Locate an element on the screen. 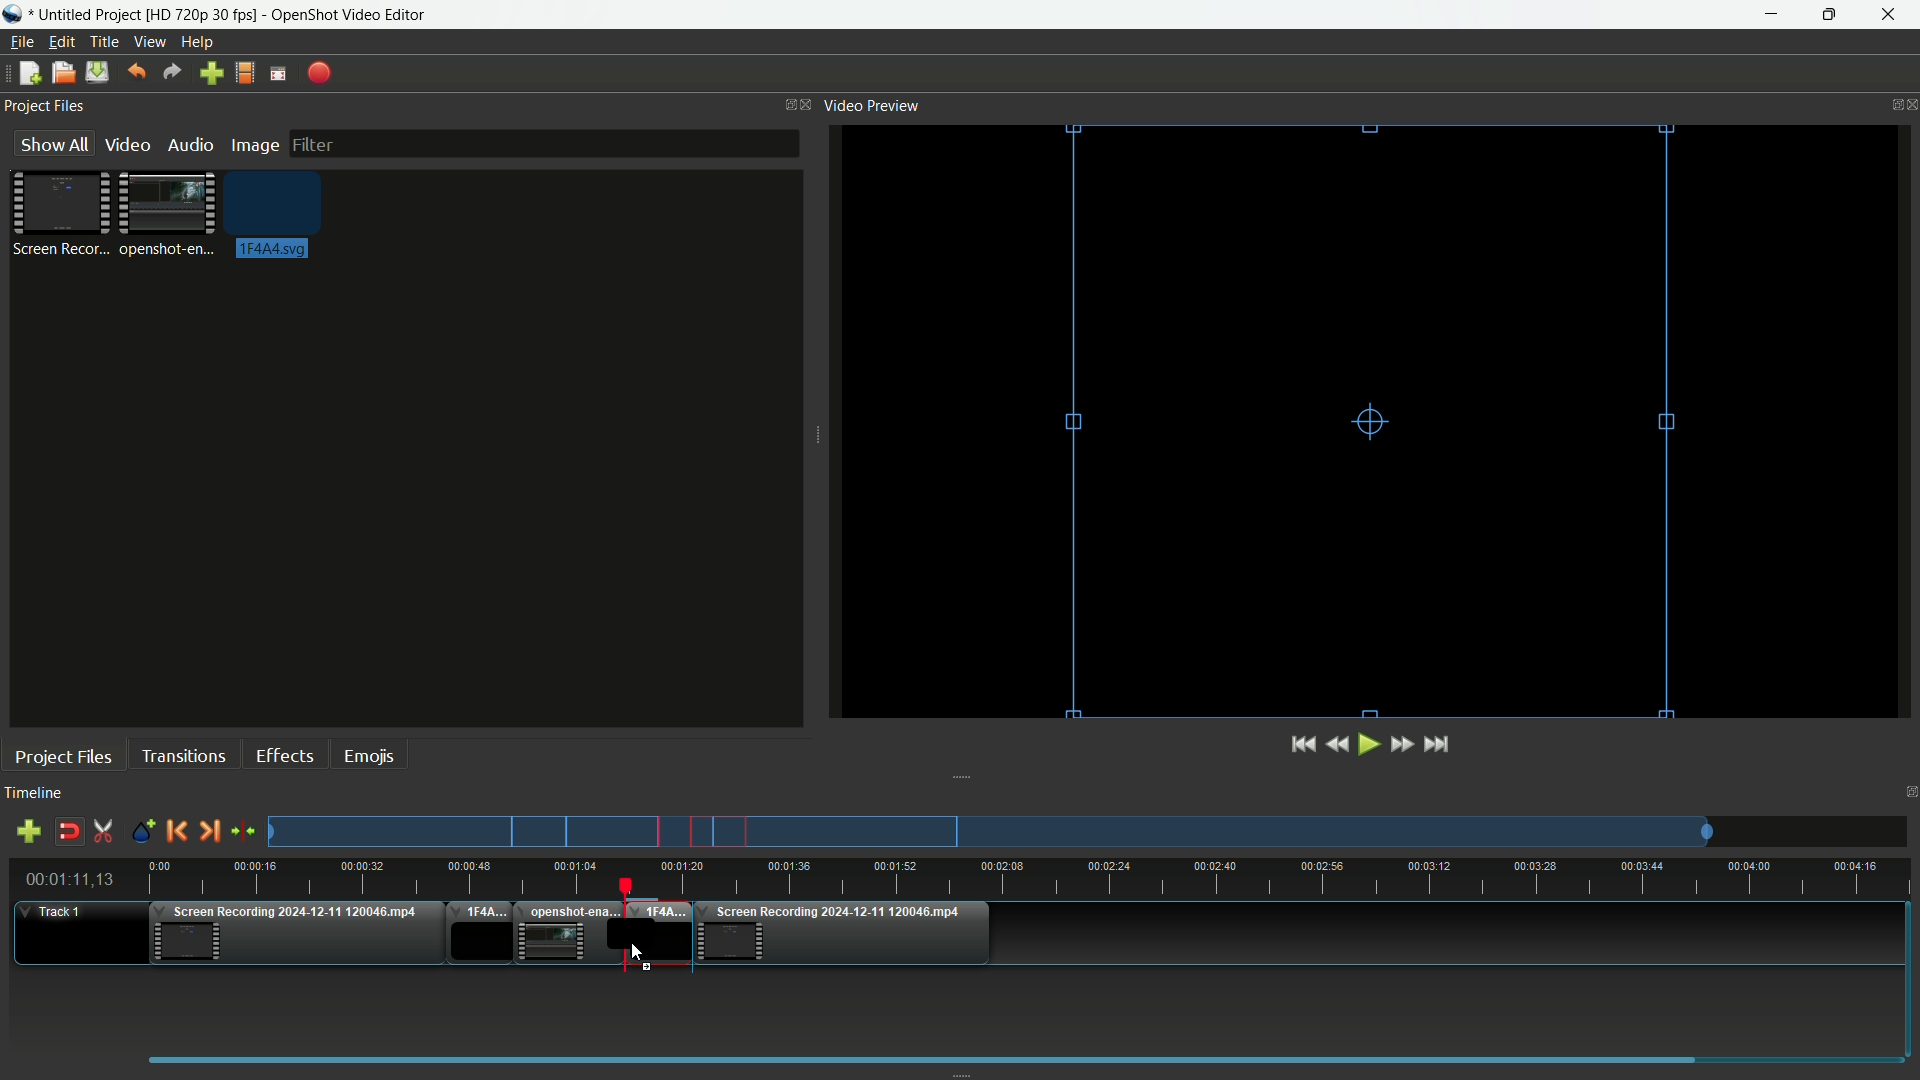 Image resolution: width=1920 pixels, height=1080 pixels. minimize is located at coordinates (1778, 15).